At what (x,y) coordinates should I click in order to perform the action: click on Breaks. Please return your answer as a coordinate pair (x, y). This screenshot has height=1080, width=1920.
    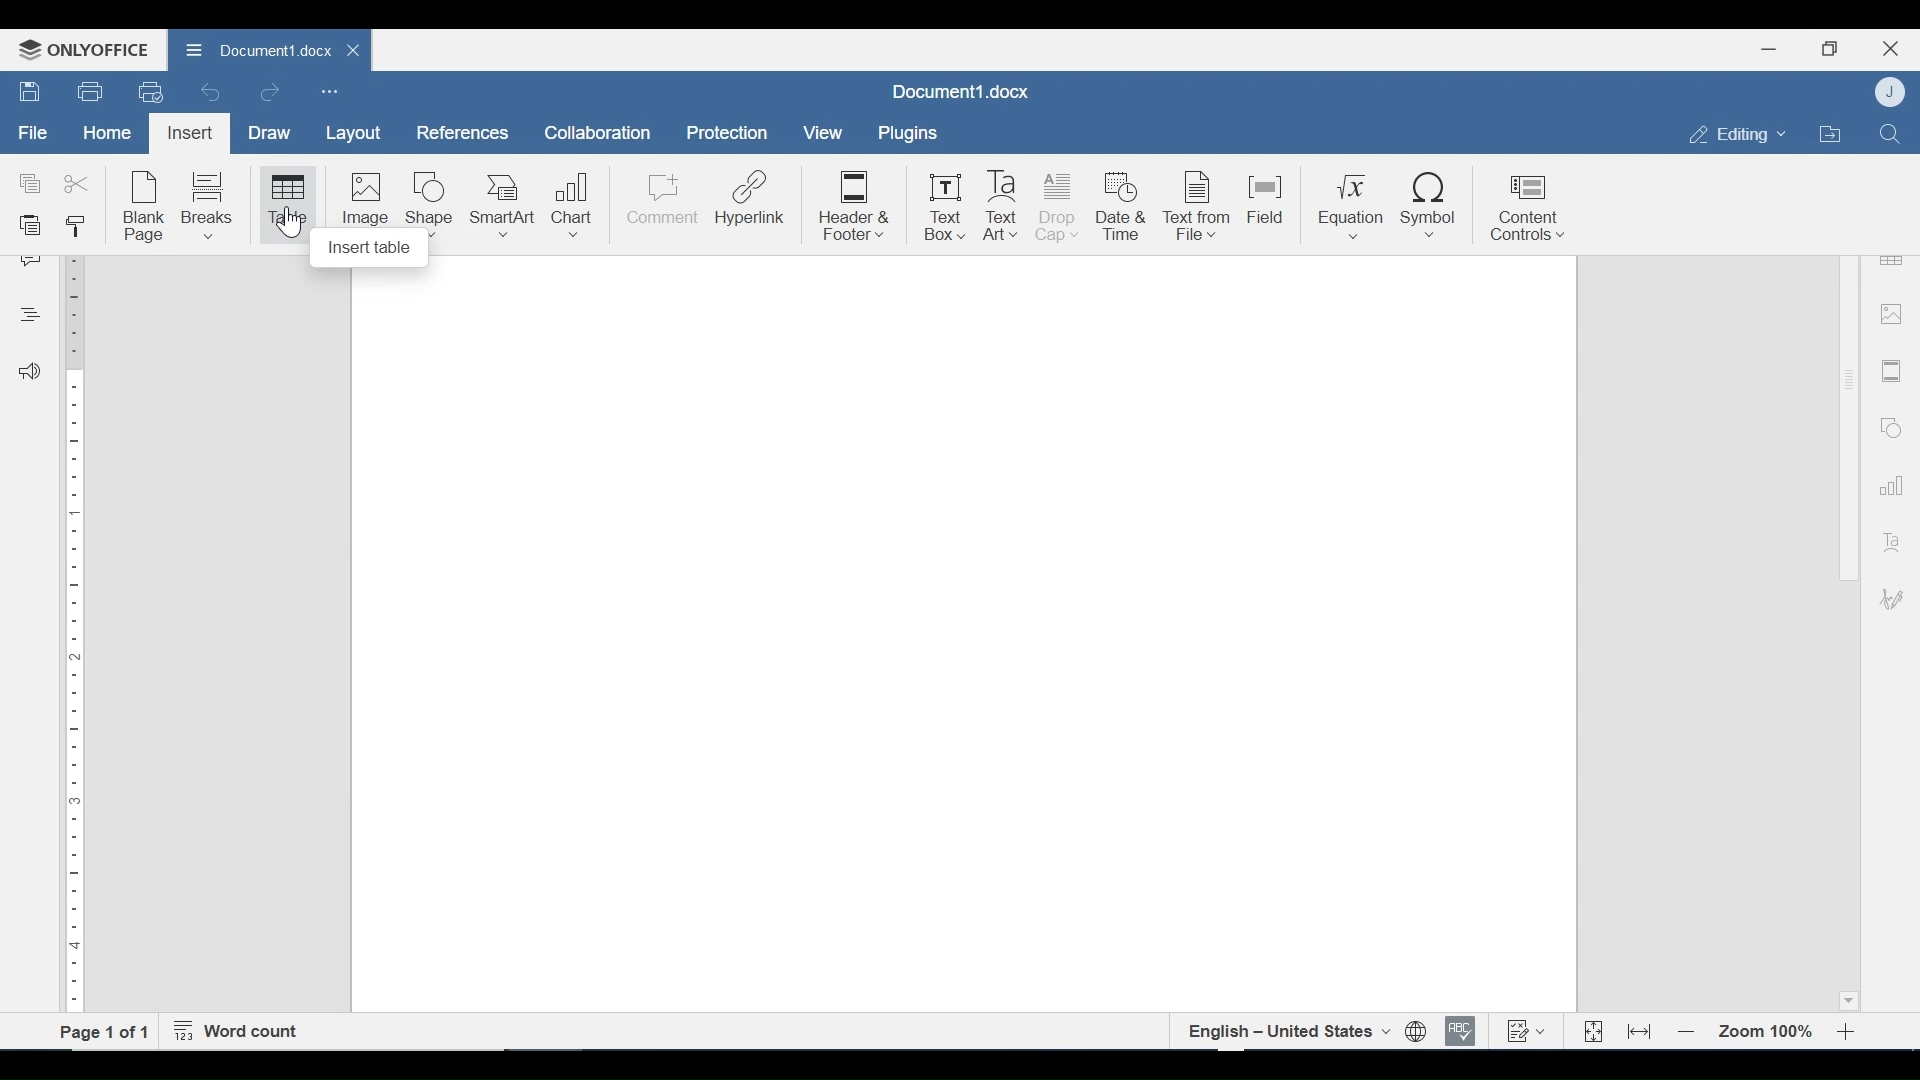
    Looking at the image, I should click on (211, 205).